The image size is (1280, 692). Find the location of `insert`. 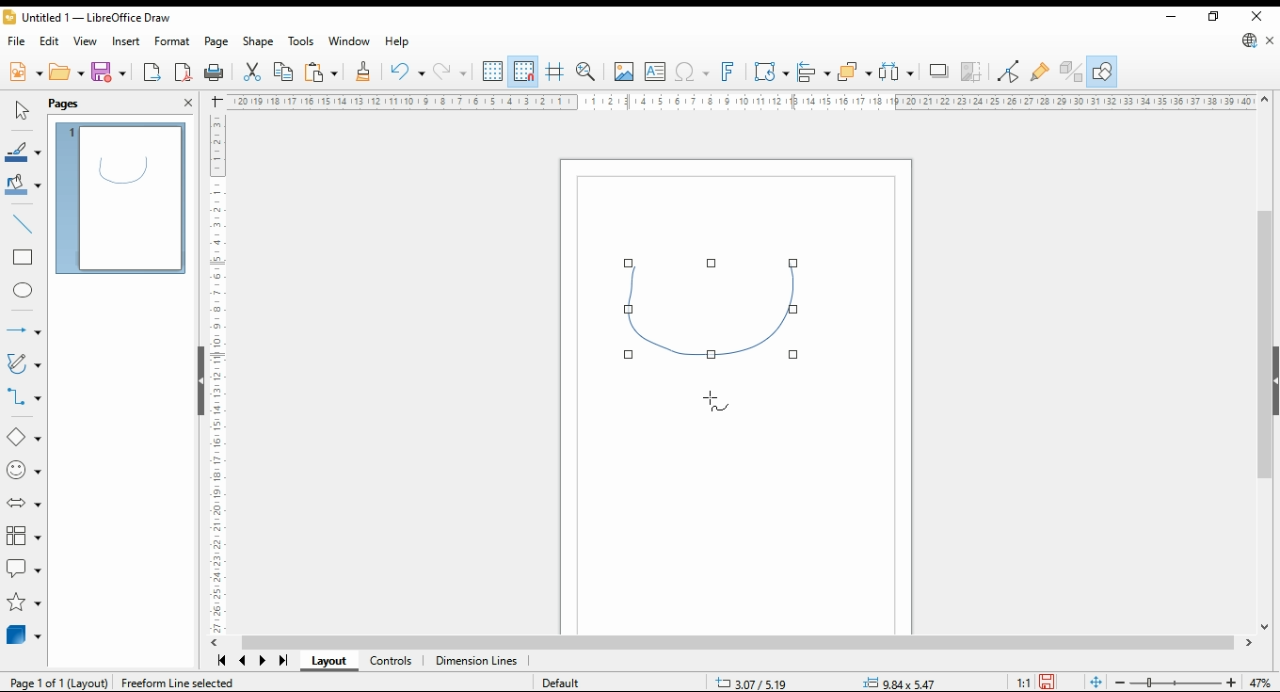

insert is located at coordinates (125, 41).